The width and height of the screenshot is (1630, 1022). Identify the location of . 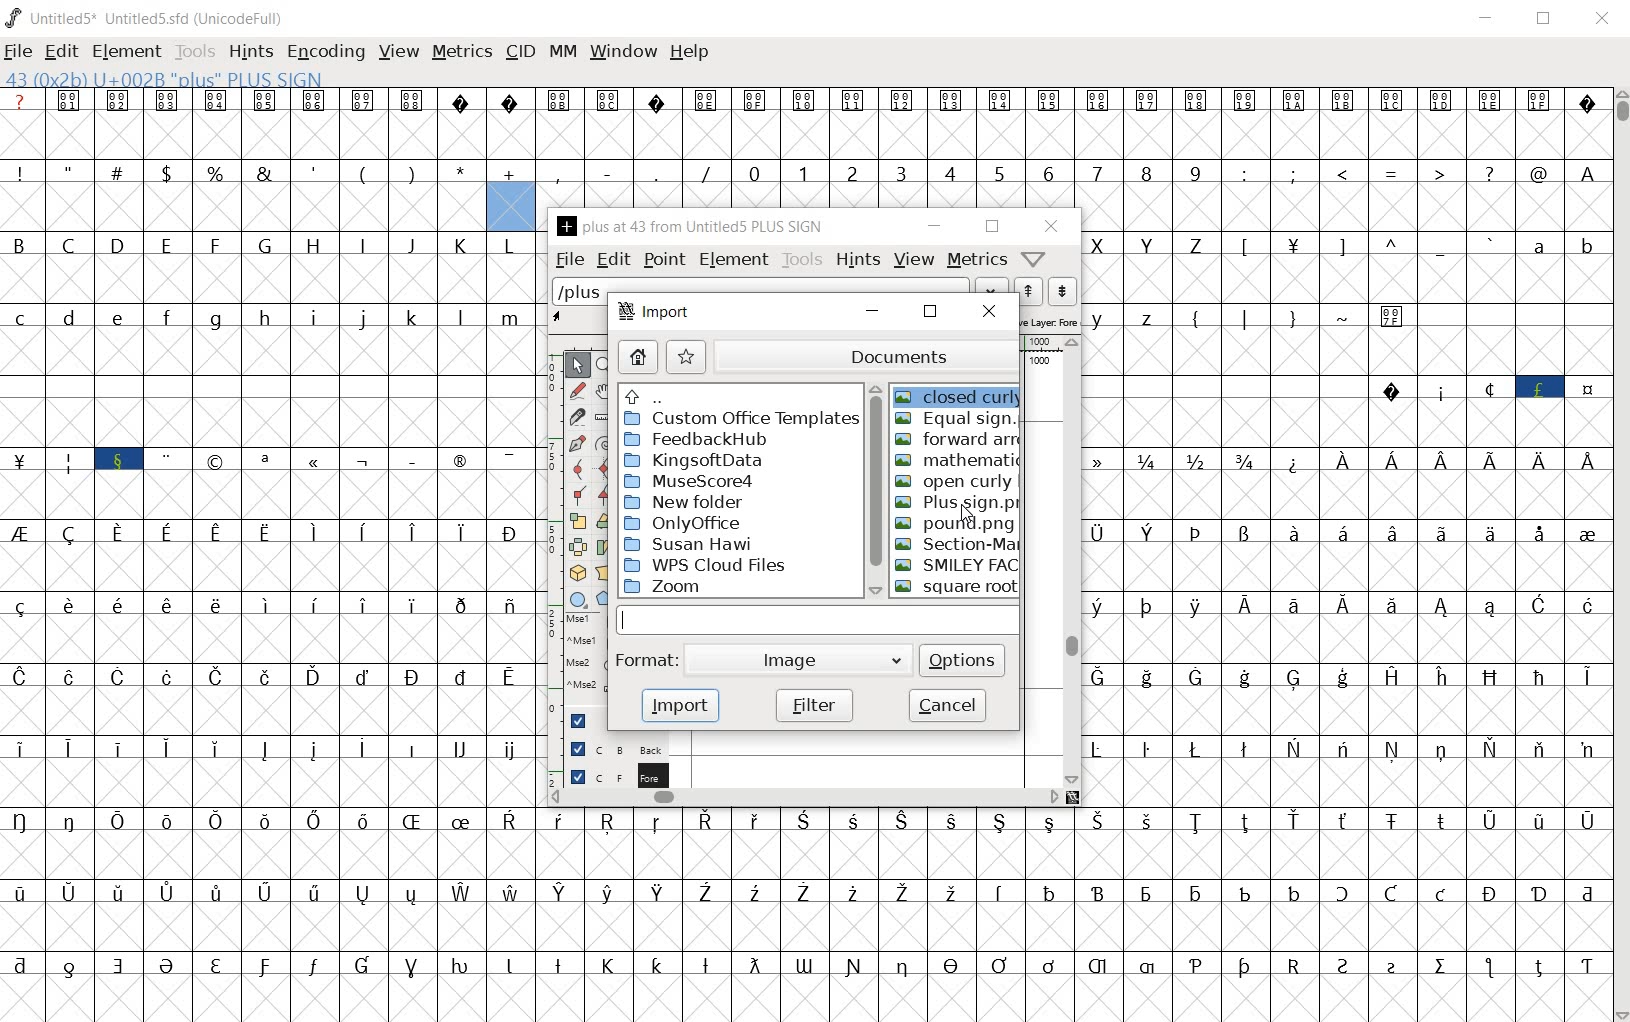
(1130, 340).